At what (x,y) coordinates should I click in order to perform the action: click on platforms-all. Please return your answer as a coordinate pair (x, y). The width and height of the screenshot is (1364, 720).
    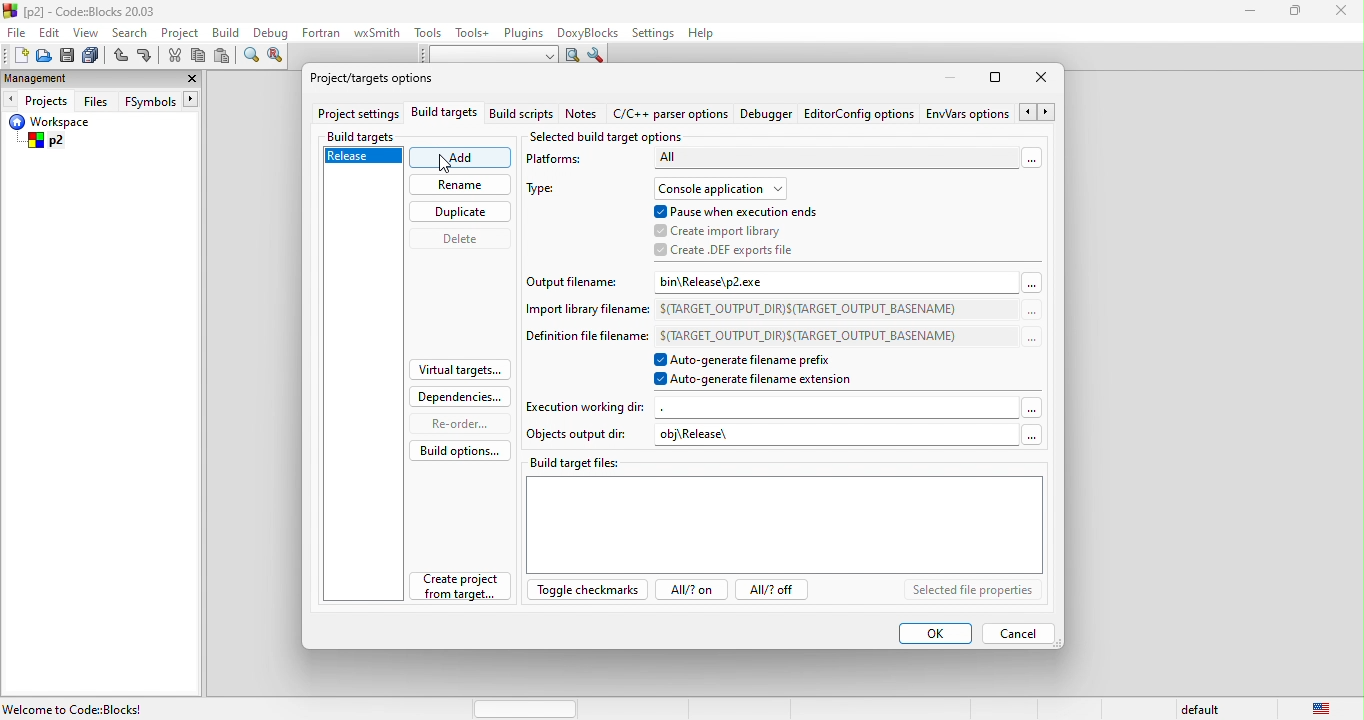
    Looking at the image, I should click on (788, 163).